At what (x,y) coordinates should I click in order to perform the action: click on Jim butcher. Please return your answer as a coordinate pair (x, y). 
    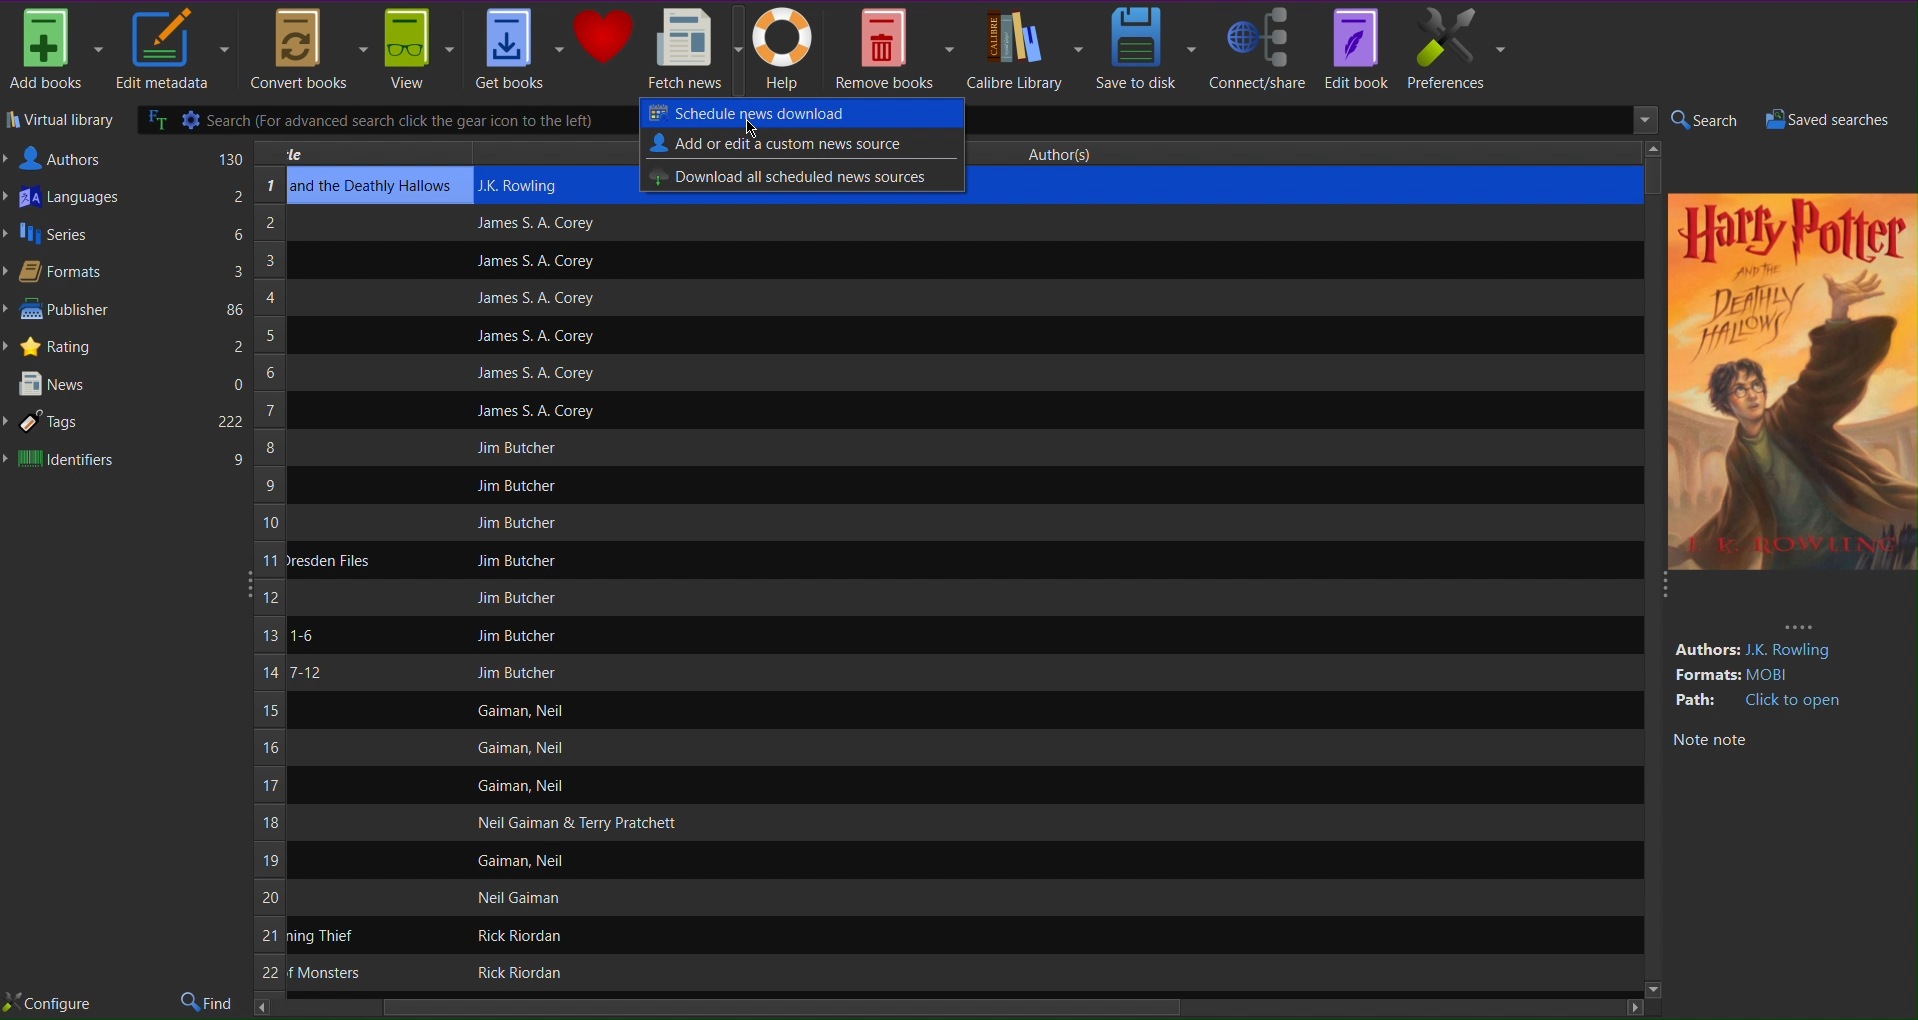
    Looking at the image, I should click on (521, 447).